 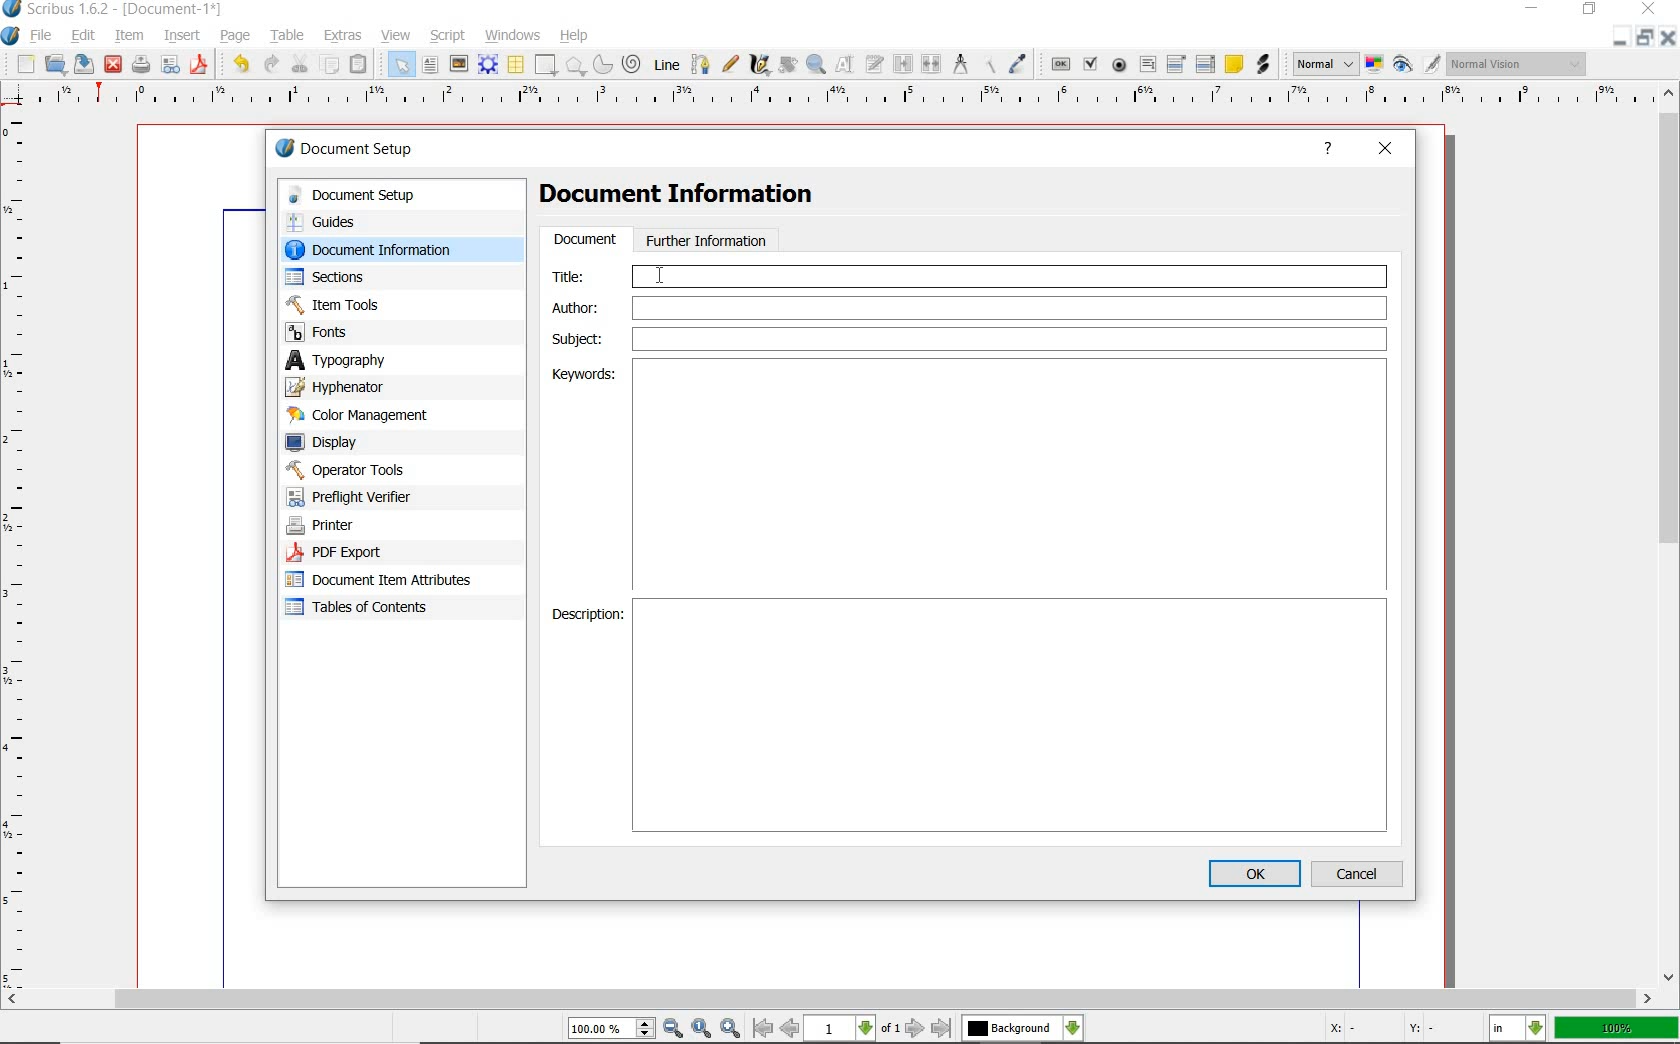 What do you see at coordinates (24, 64) in the screenshot?
I see `new` at bounding box center [24, 64].